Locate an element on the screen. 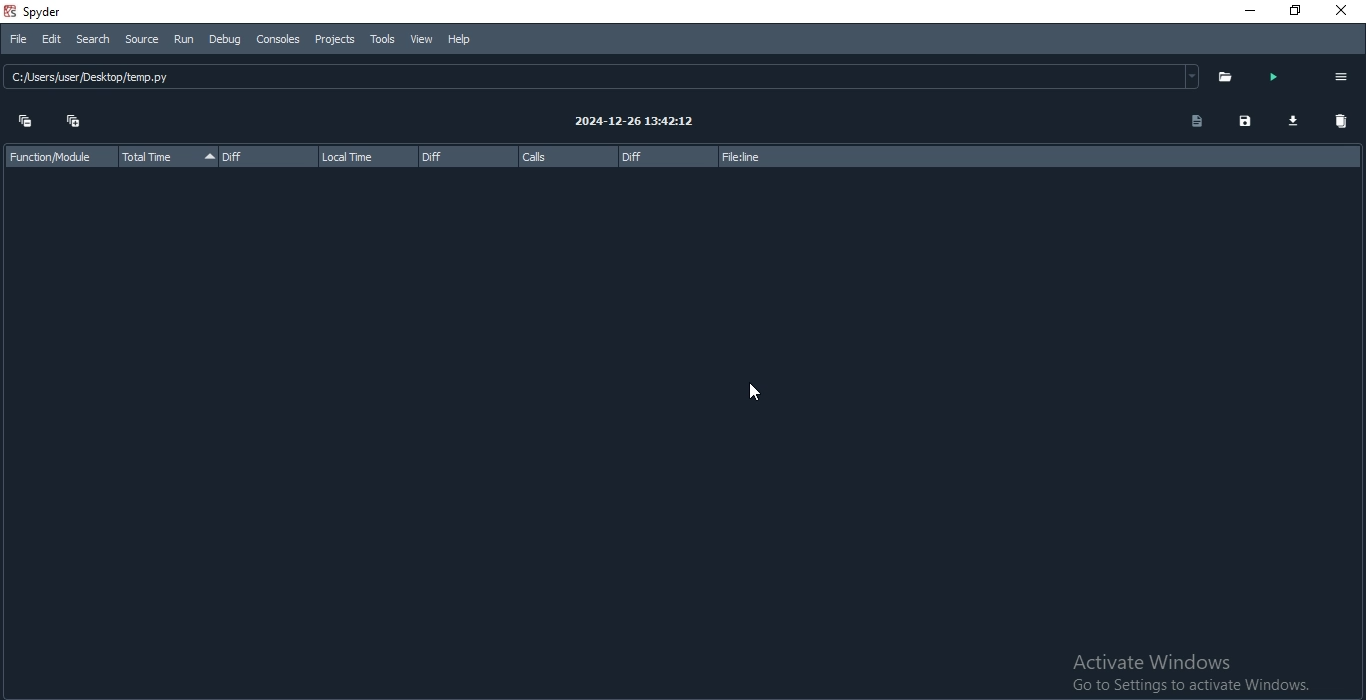 The image size is (1366, 700). File is located at coordinates (27, 39).